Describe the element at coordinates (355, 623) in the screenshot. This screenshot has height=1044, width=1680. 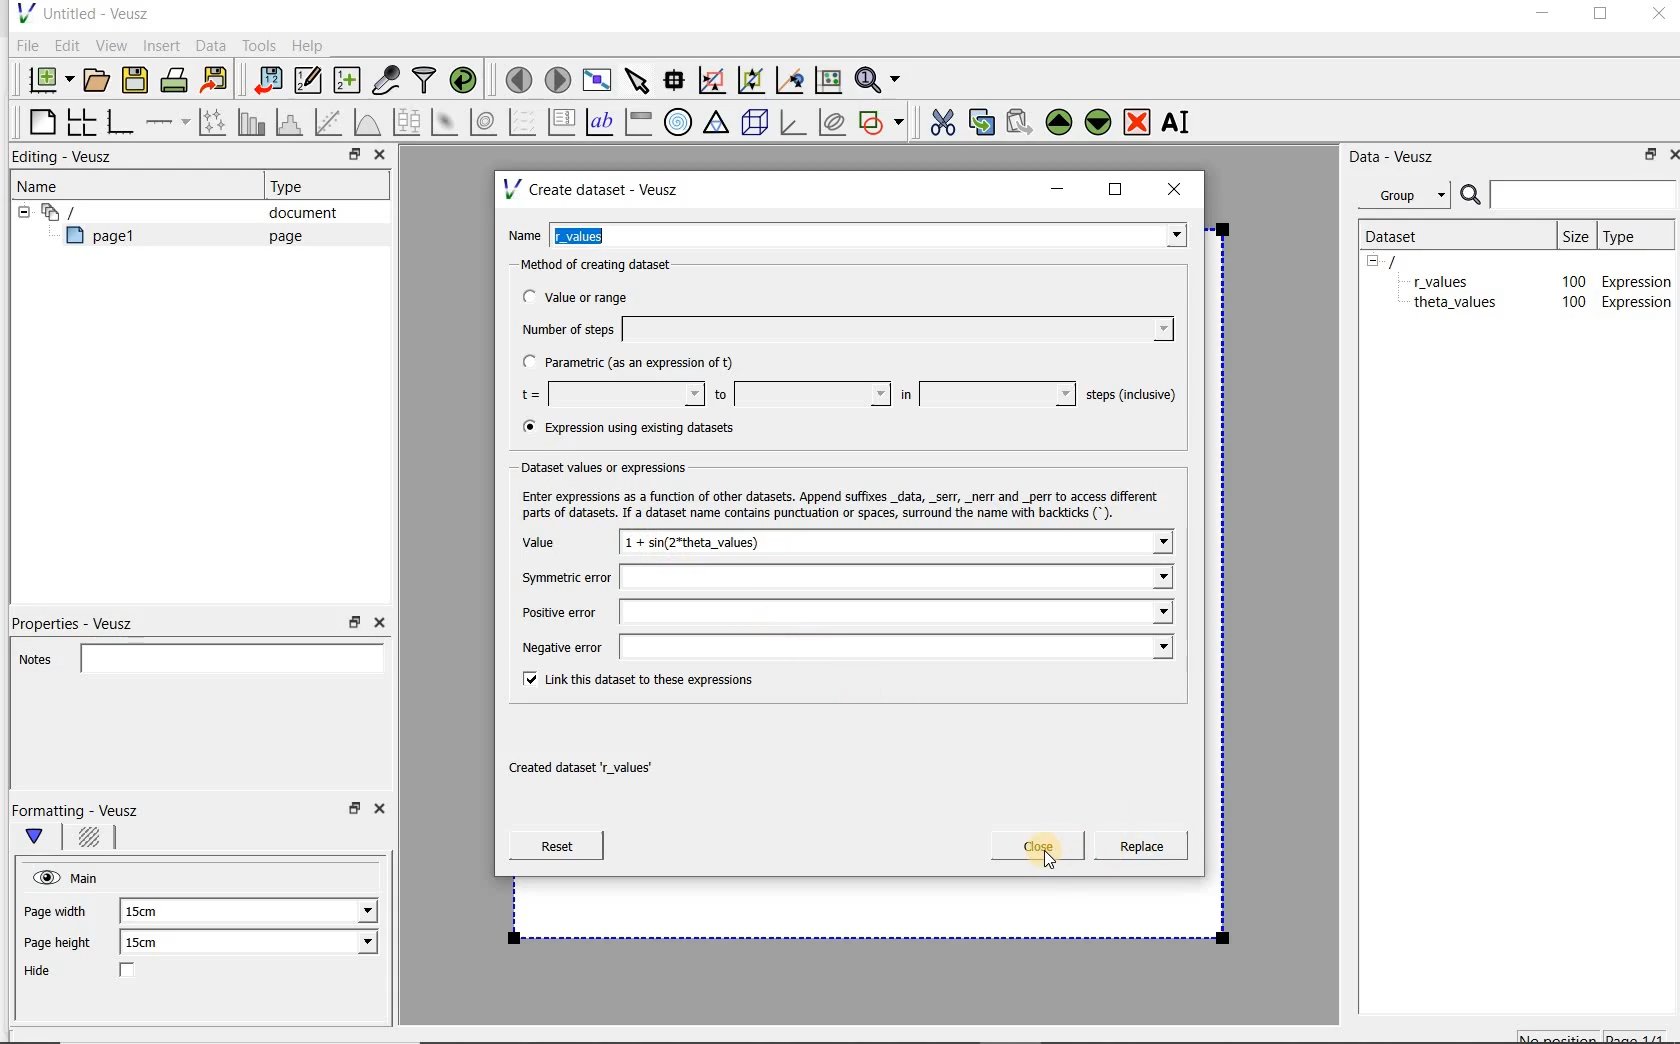
I see `restore down` at that location.